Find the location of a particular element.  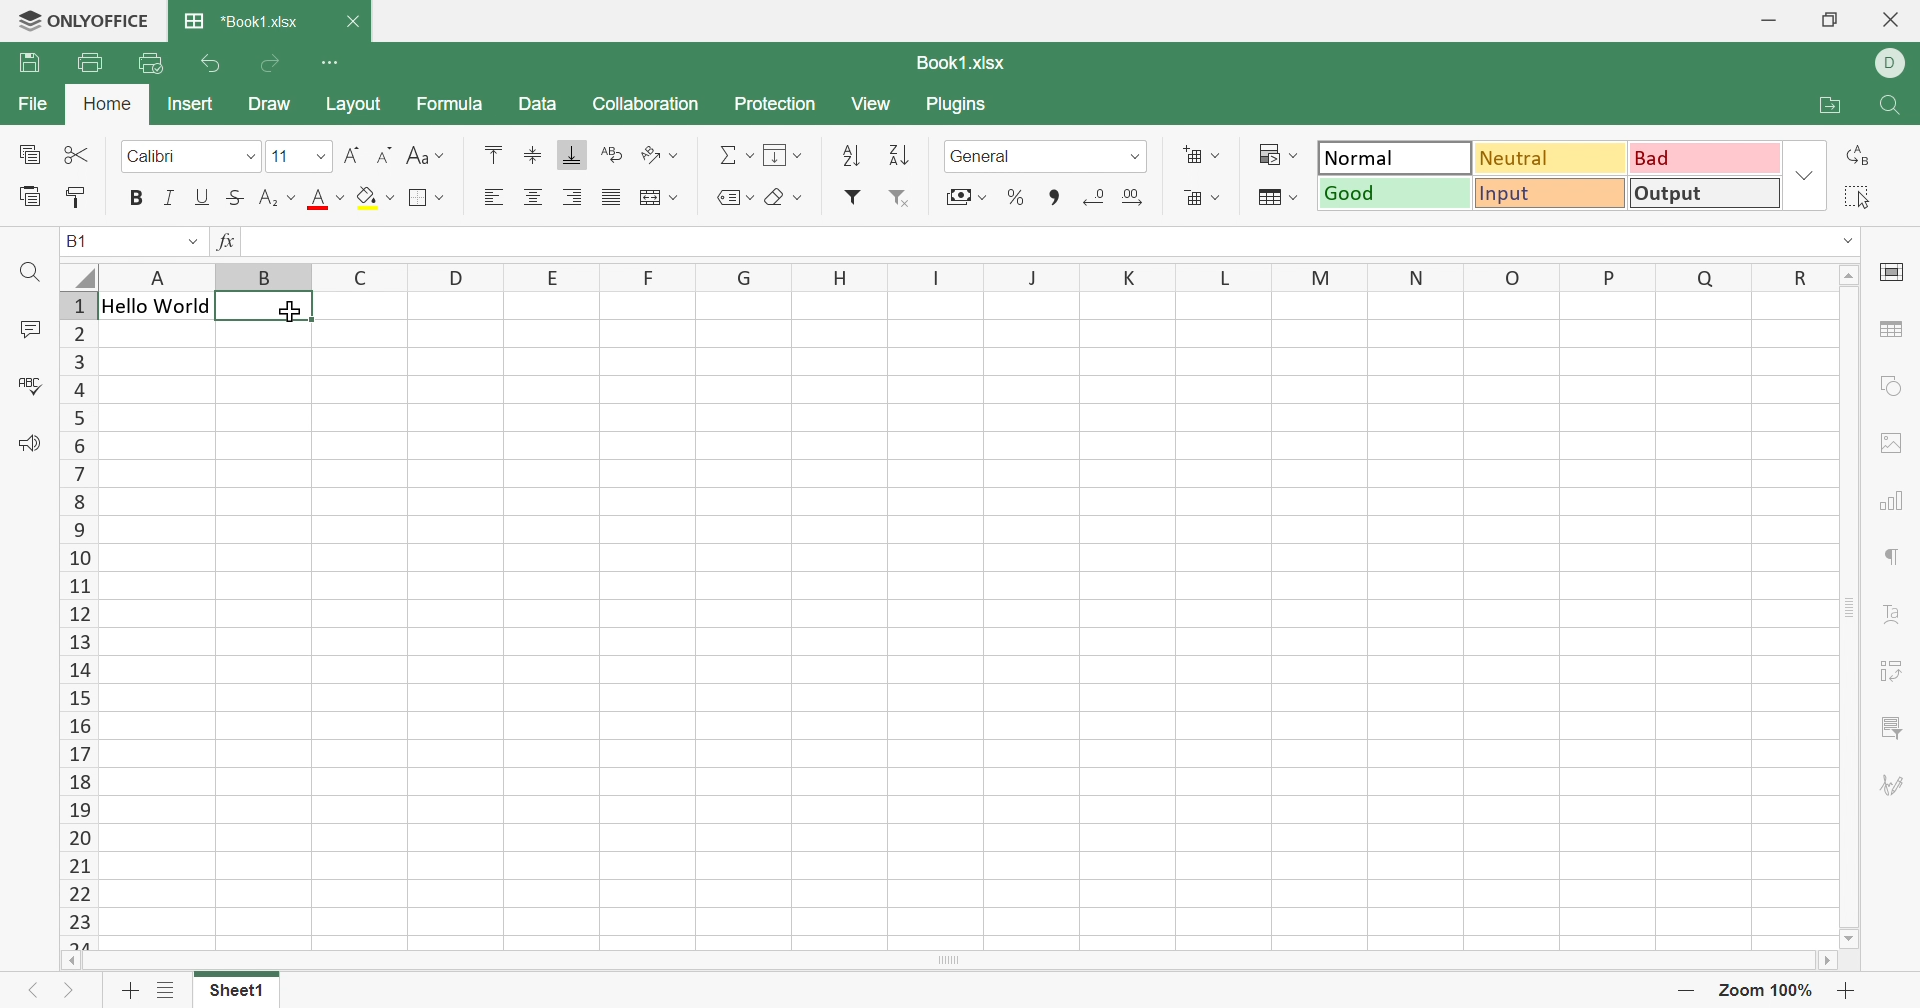

Align center is located at coordinates (533, 196).